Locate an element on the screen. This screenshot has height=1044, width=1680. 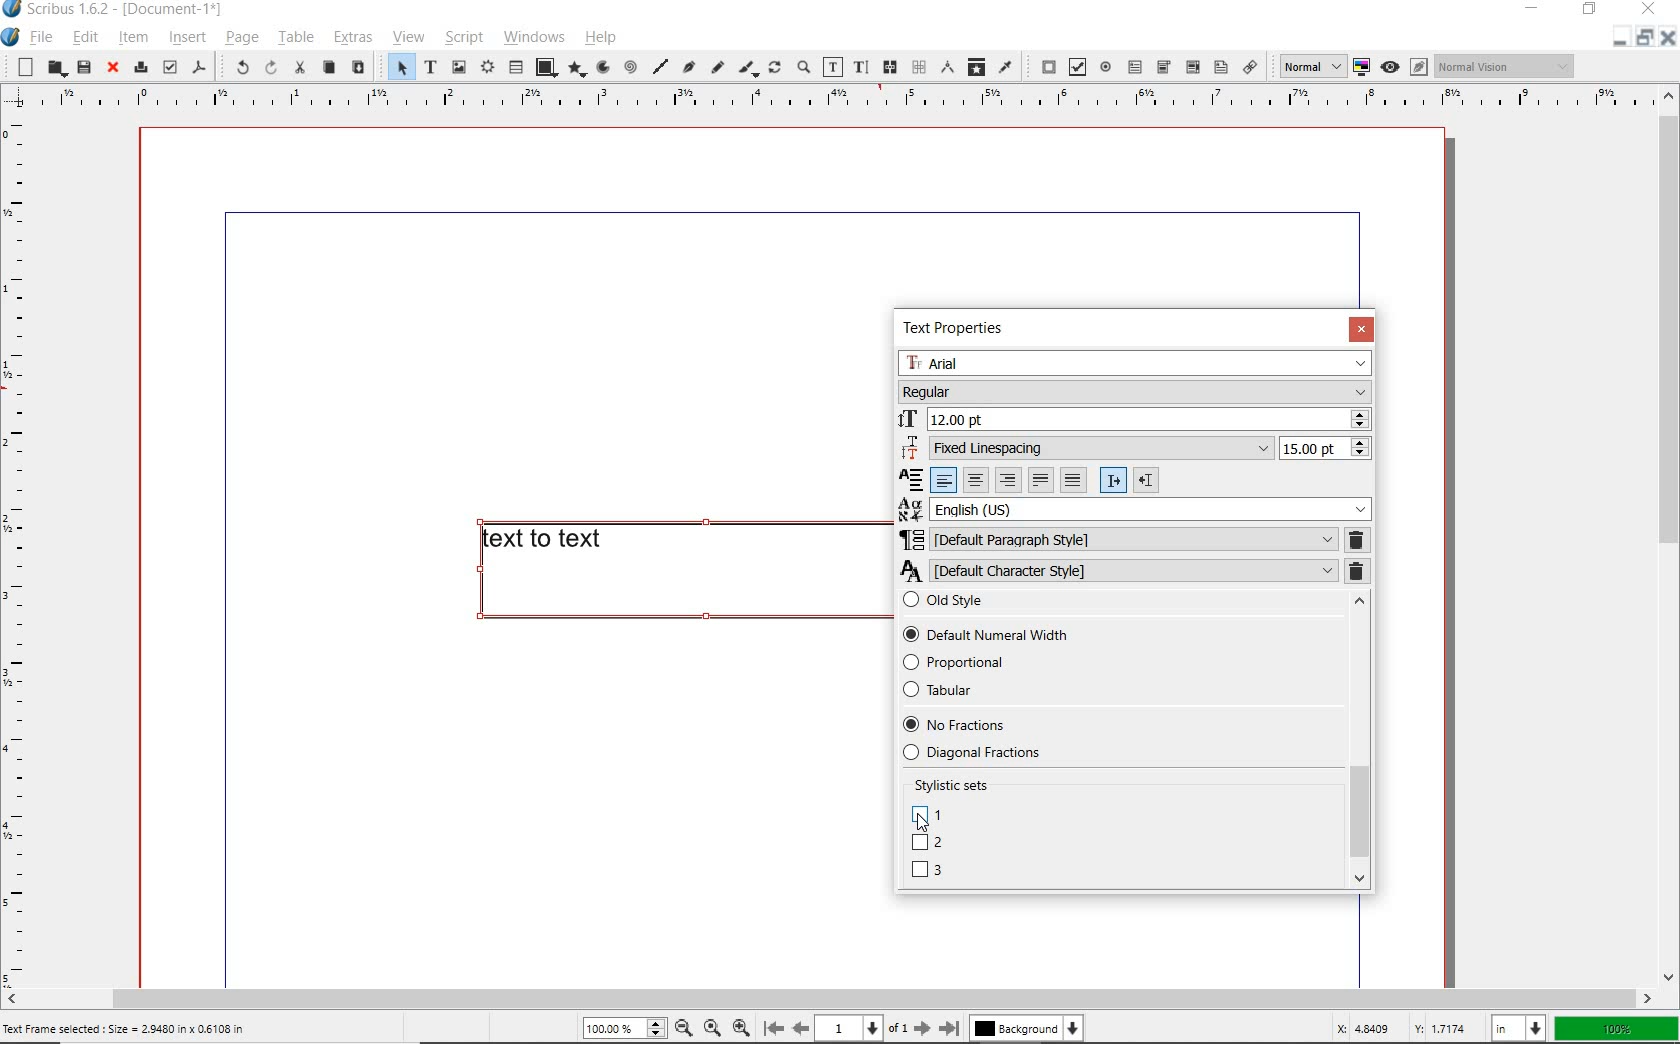
freehand line is located at coordinates (715, 68).